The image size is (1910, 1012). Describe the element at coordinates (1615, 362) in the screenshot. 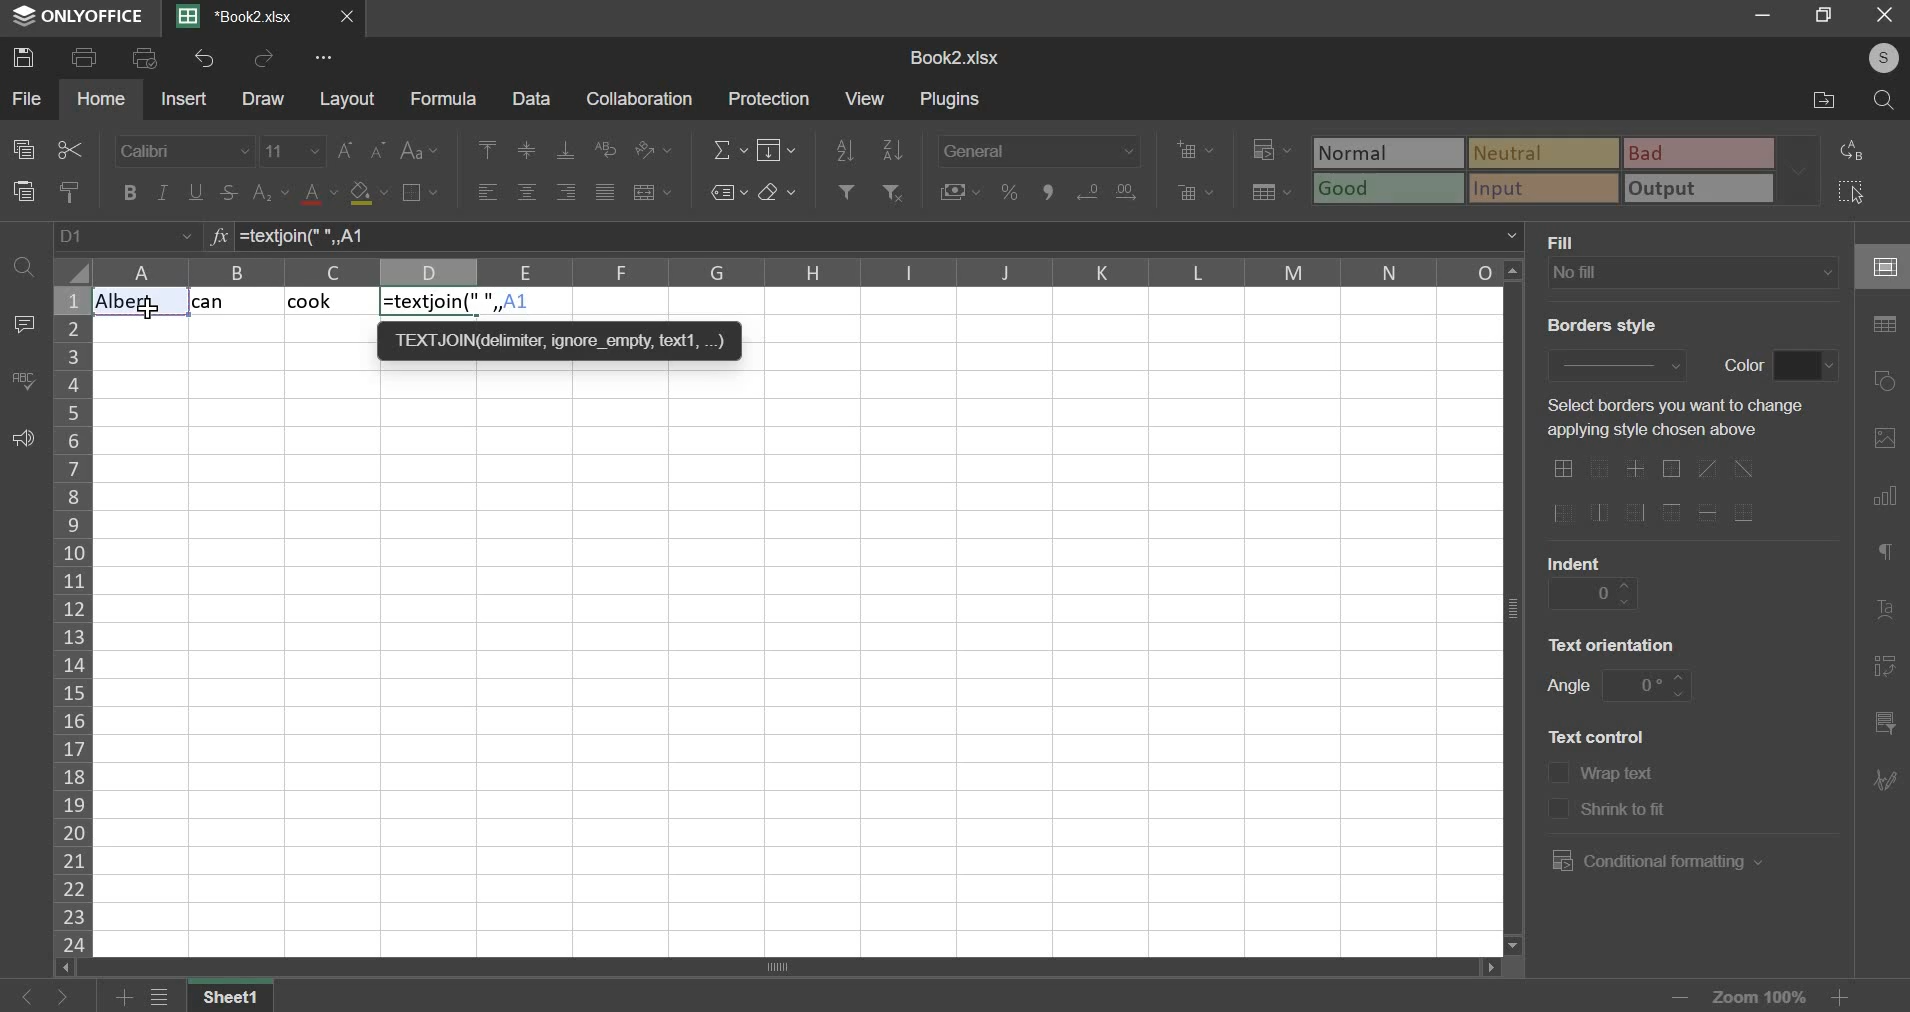

I see `border style` at that location.